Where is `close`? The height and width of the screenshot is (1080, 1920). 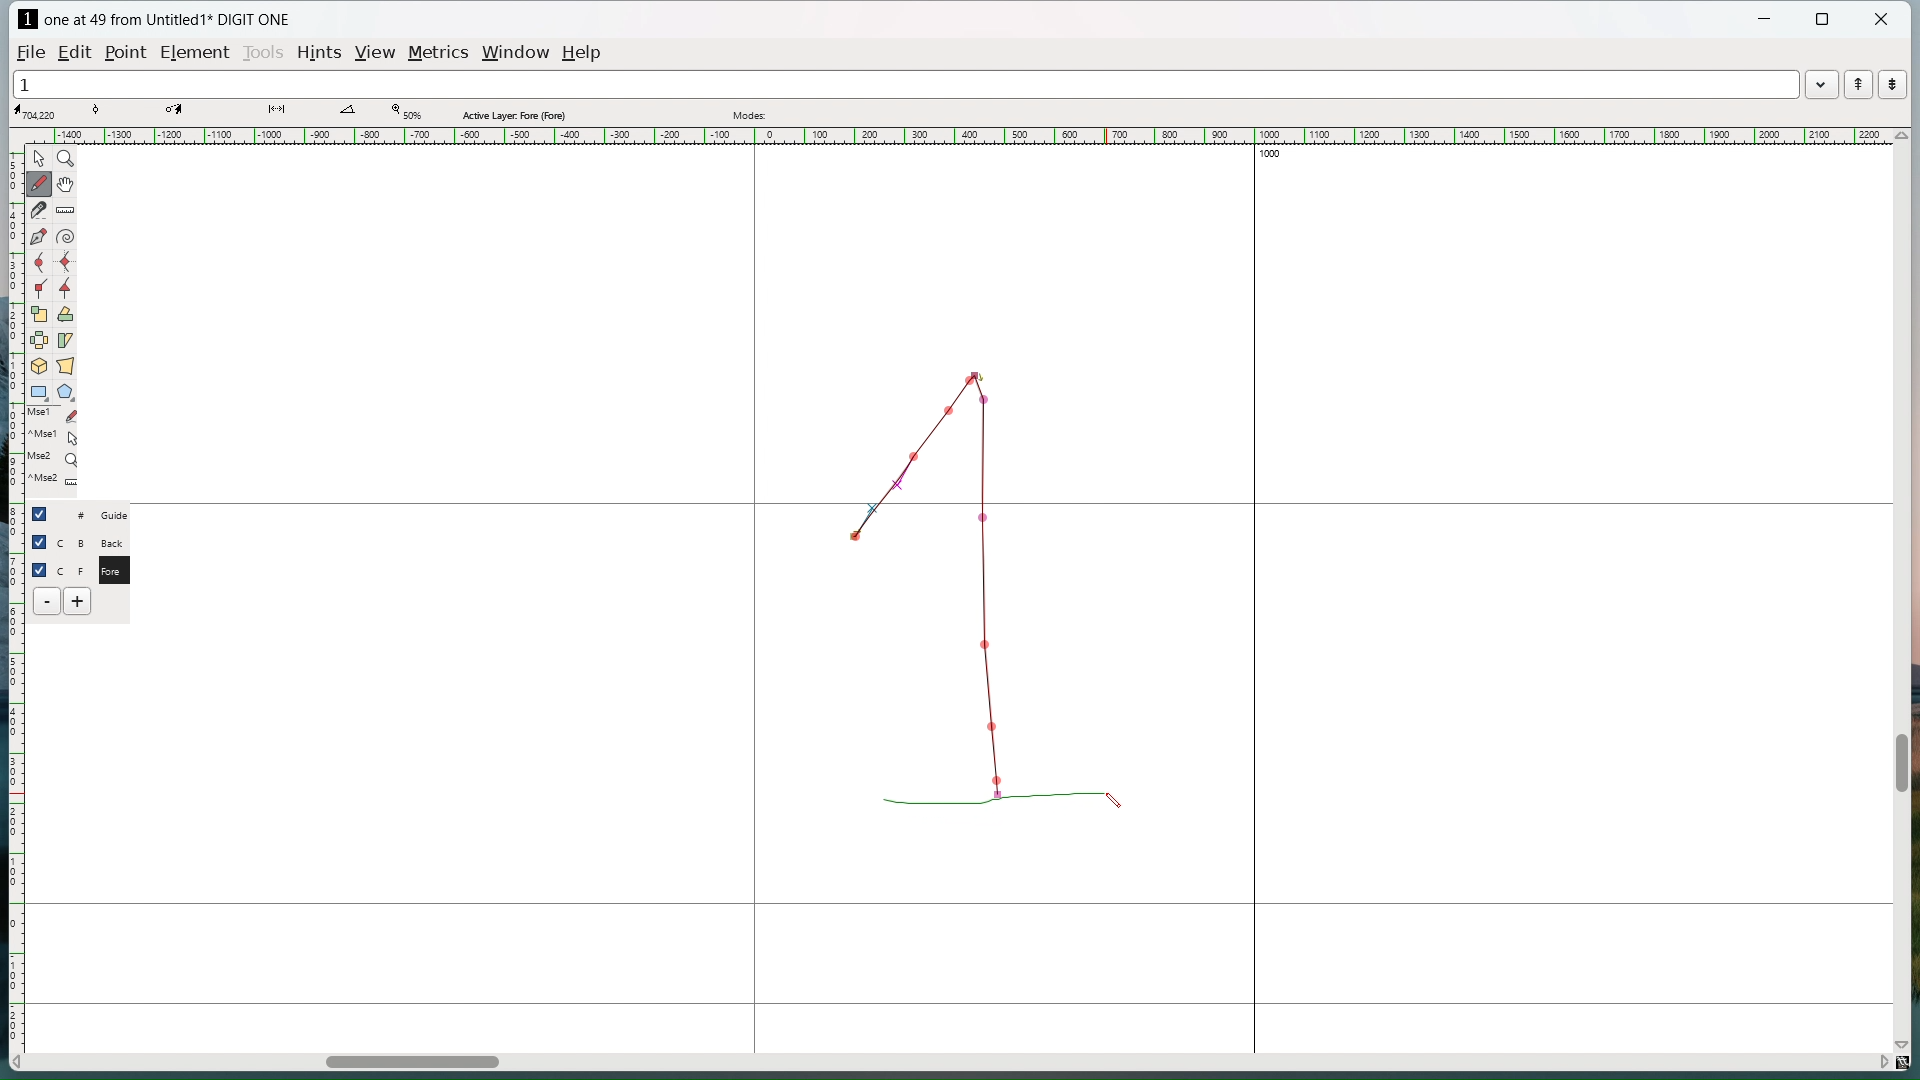
close is located at coordinates (1881, 19).